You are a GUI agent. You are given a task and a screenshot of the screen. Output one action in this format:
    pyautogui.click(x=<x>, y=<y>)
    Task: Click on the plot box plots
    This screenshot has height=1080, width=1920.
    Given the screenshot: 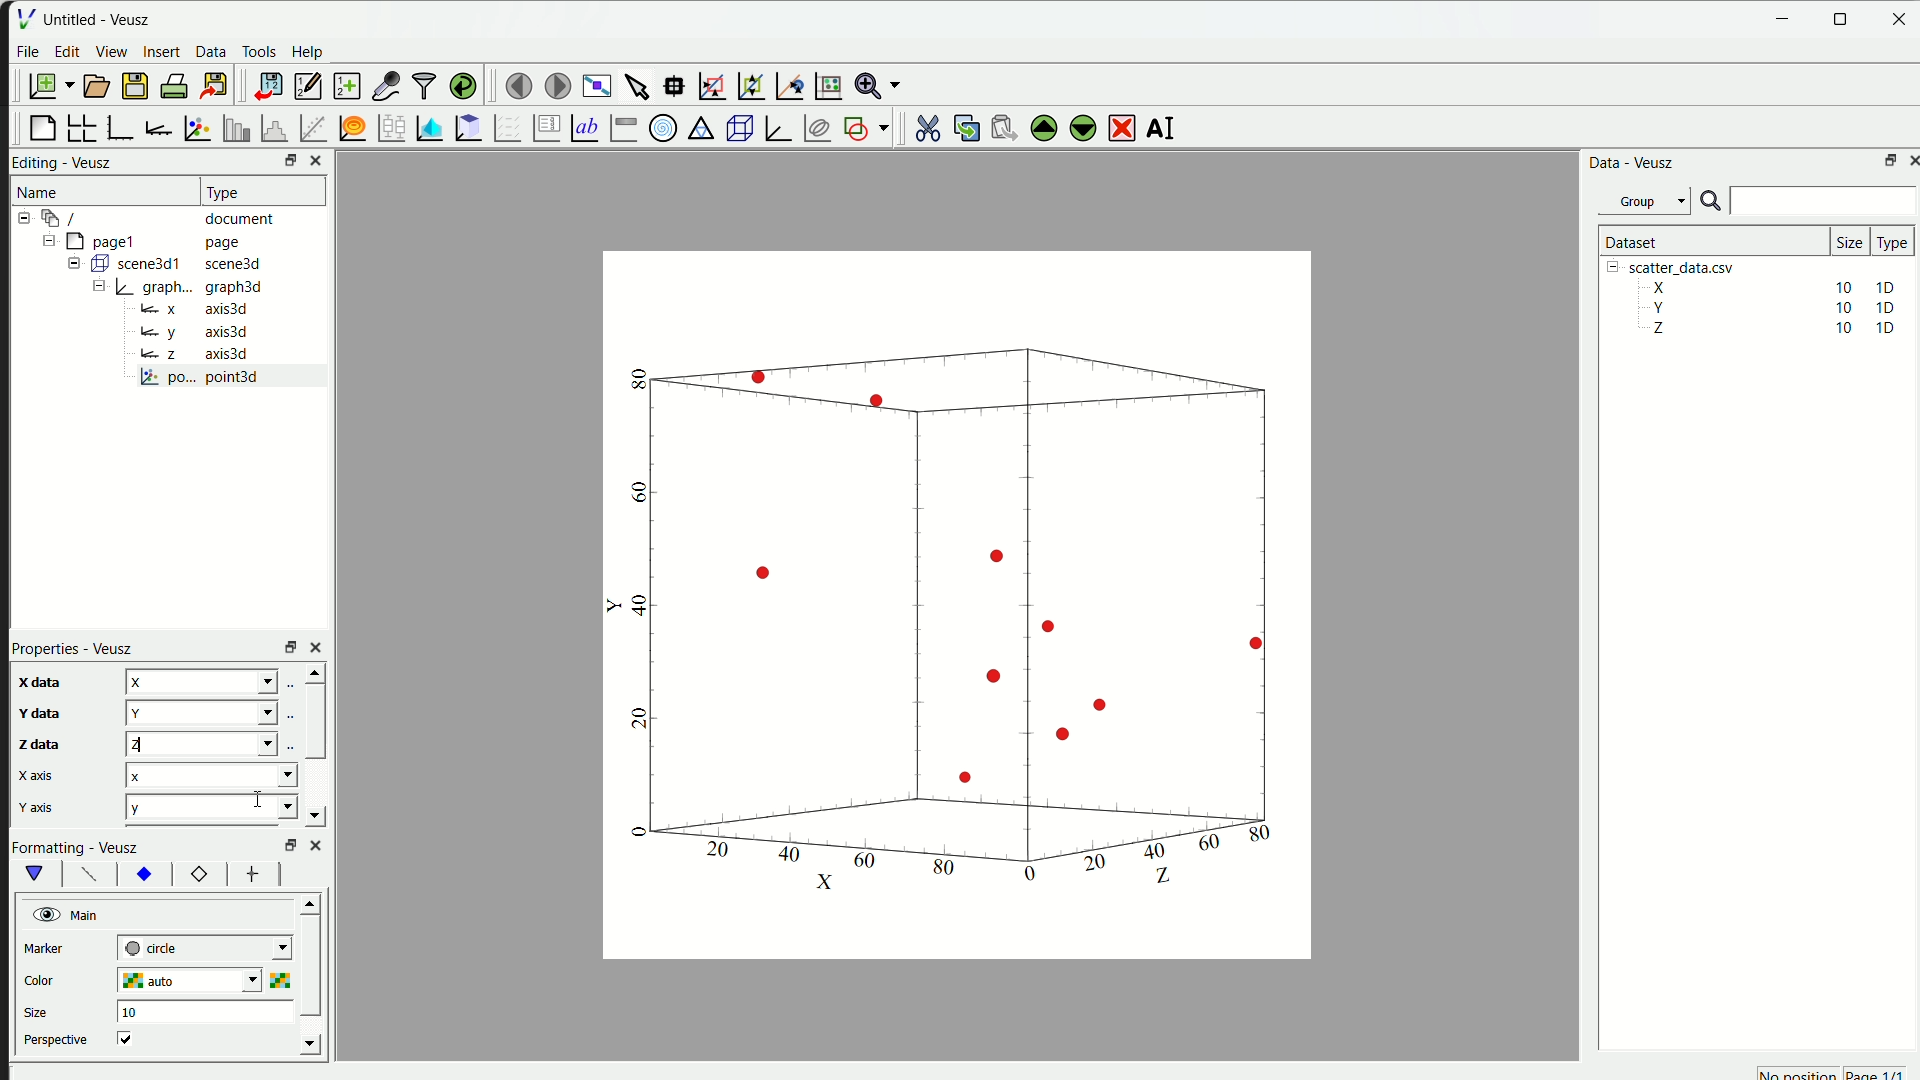 What is the action you would take?
    pyautogui.click(x=386, y=129)
    